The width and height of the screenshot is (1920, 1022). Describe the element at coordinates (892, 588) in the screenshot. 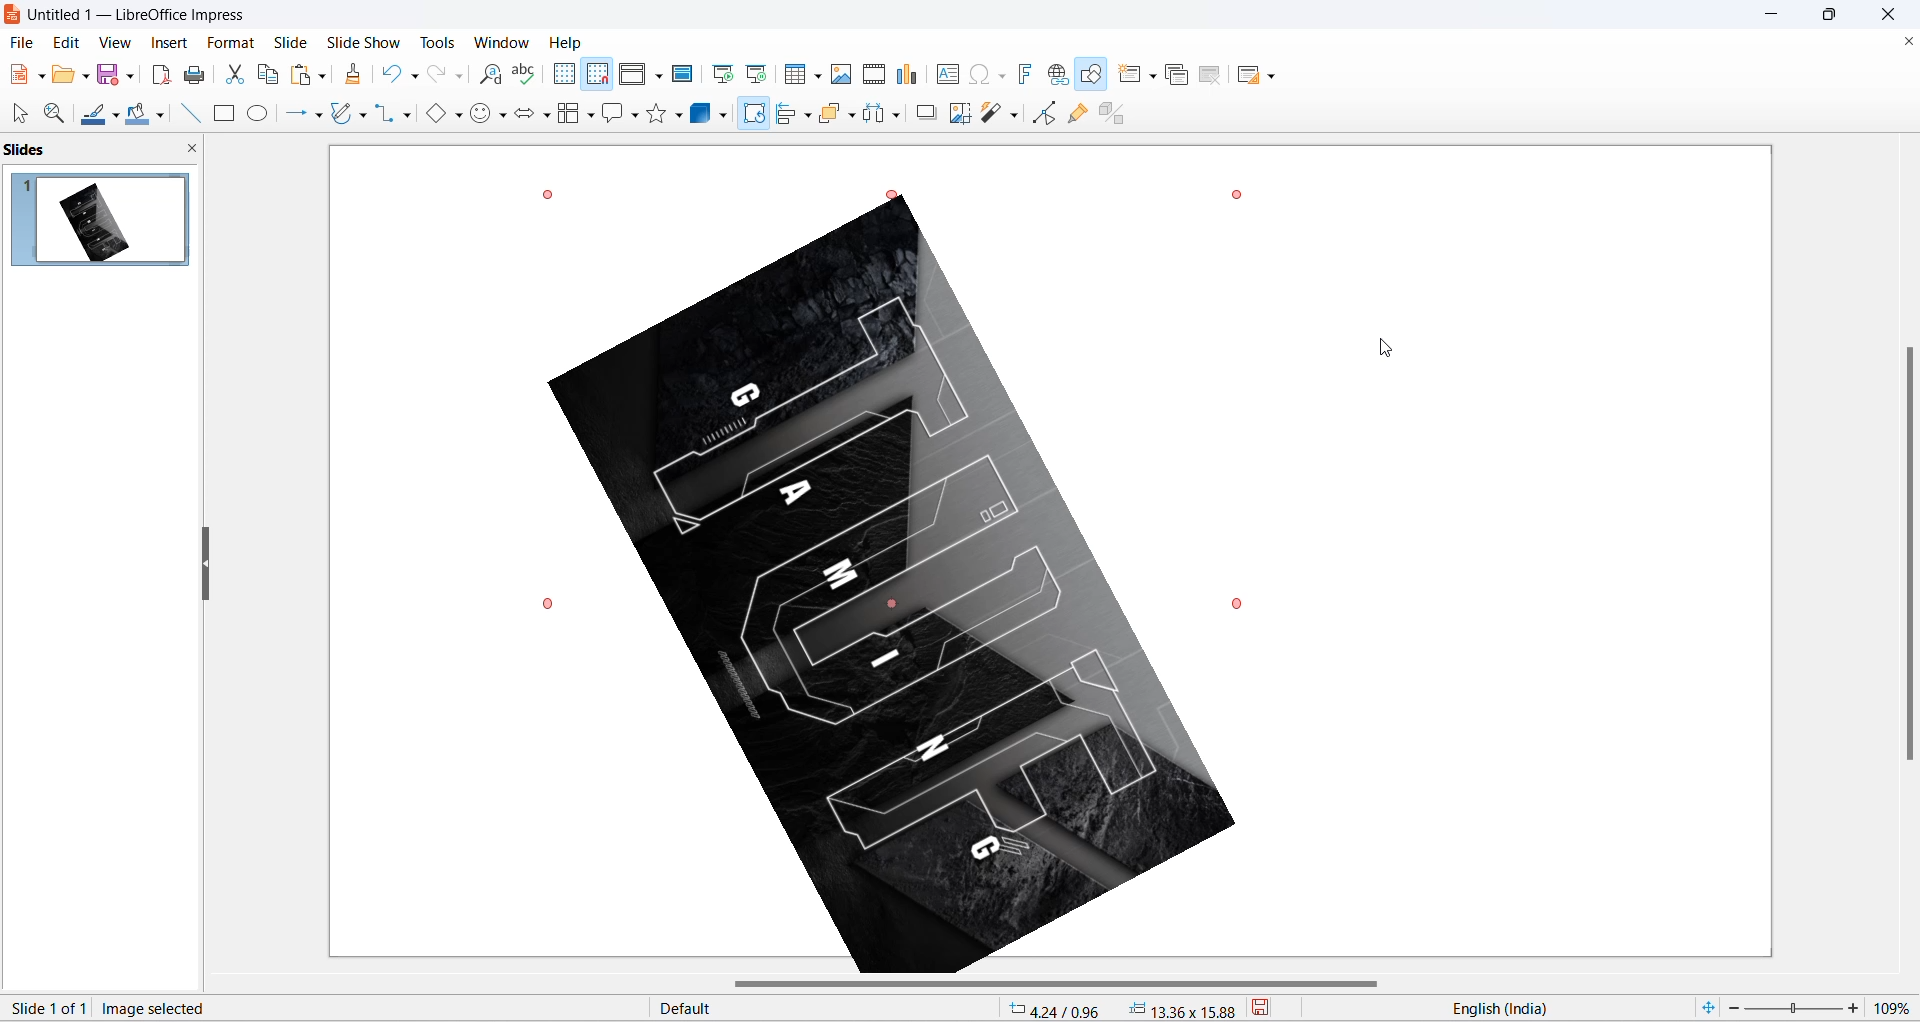

I see `rotated image` at that location.